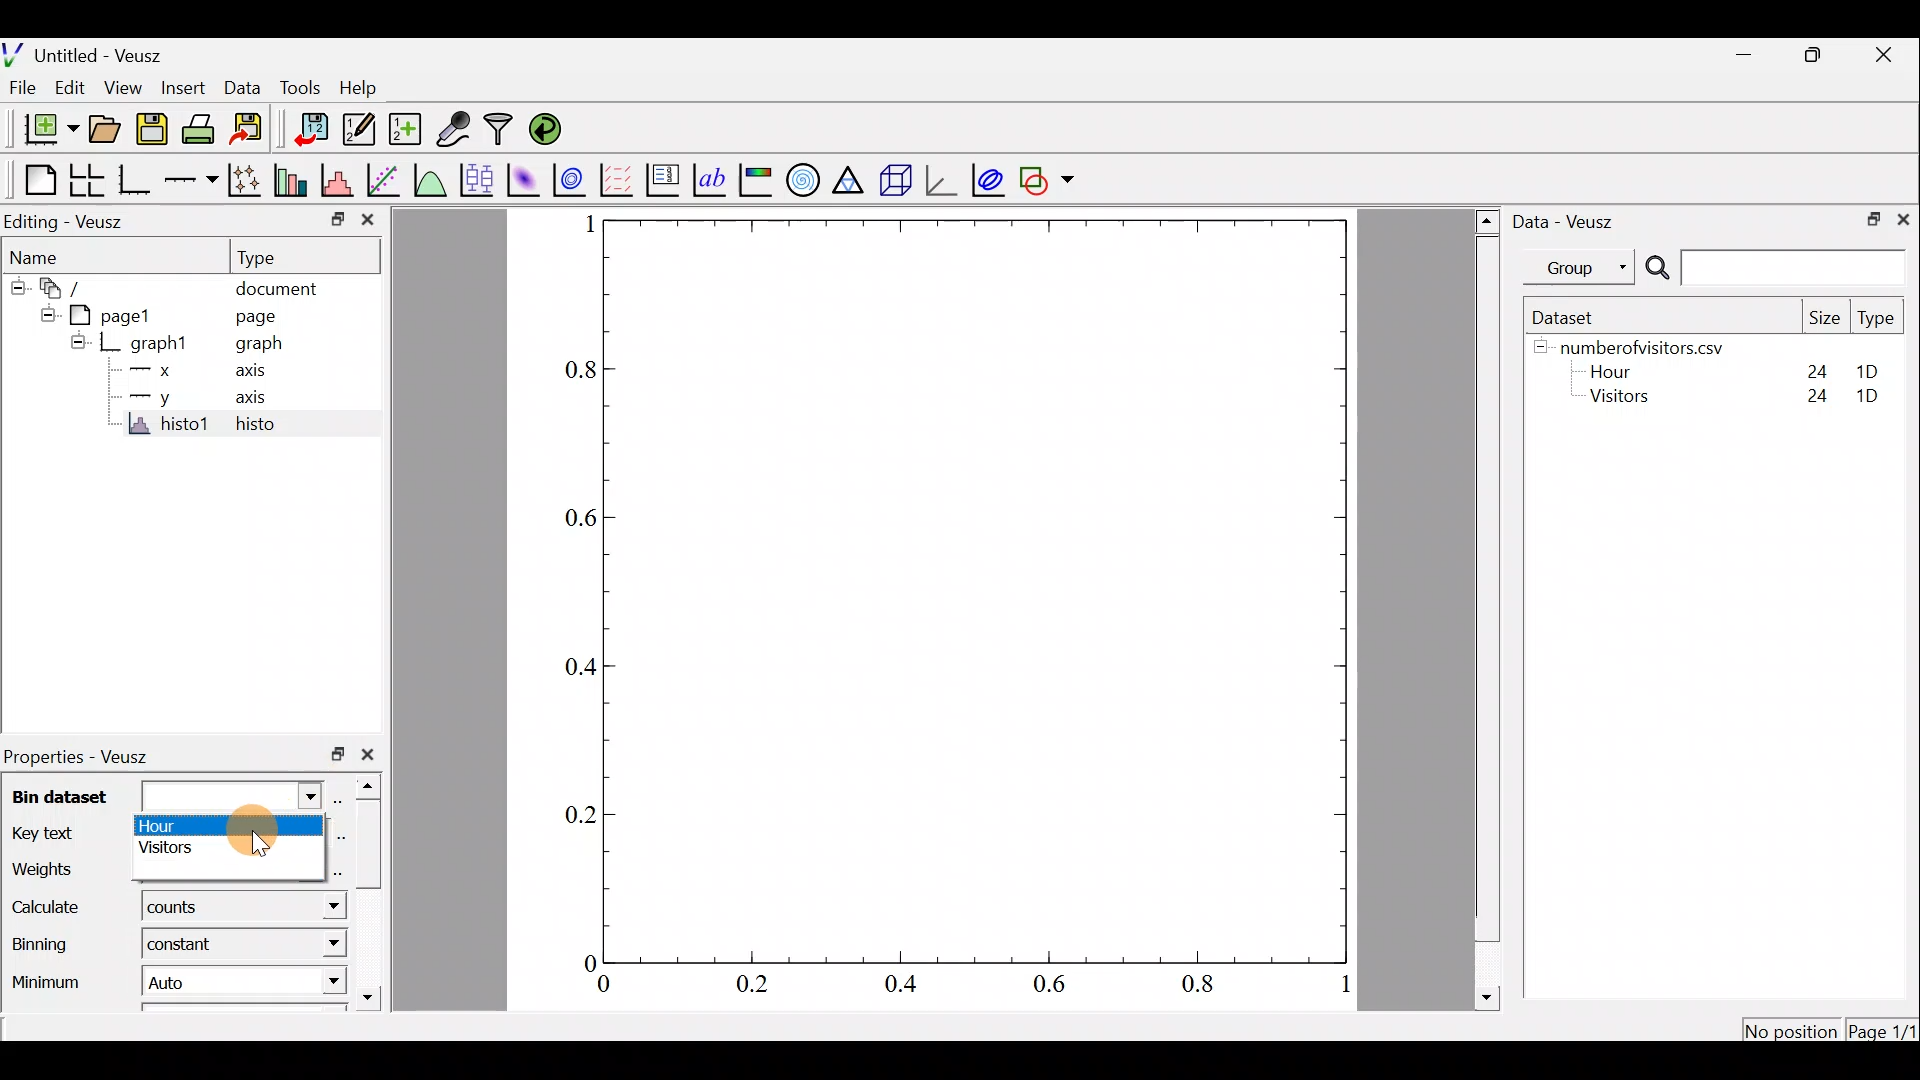 This screenshot has height=1080, width=1920. I want to click on 0, so click(577, 964).